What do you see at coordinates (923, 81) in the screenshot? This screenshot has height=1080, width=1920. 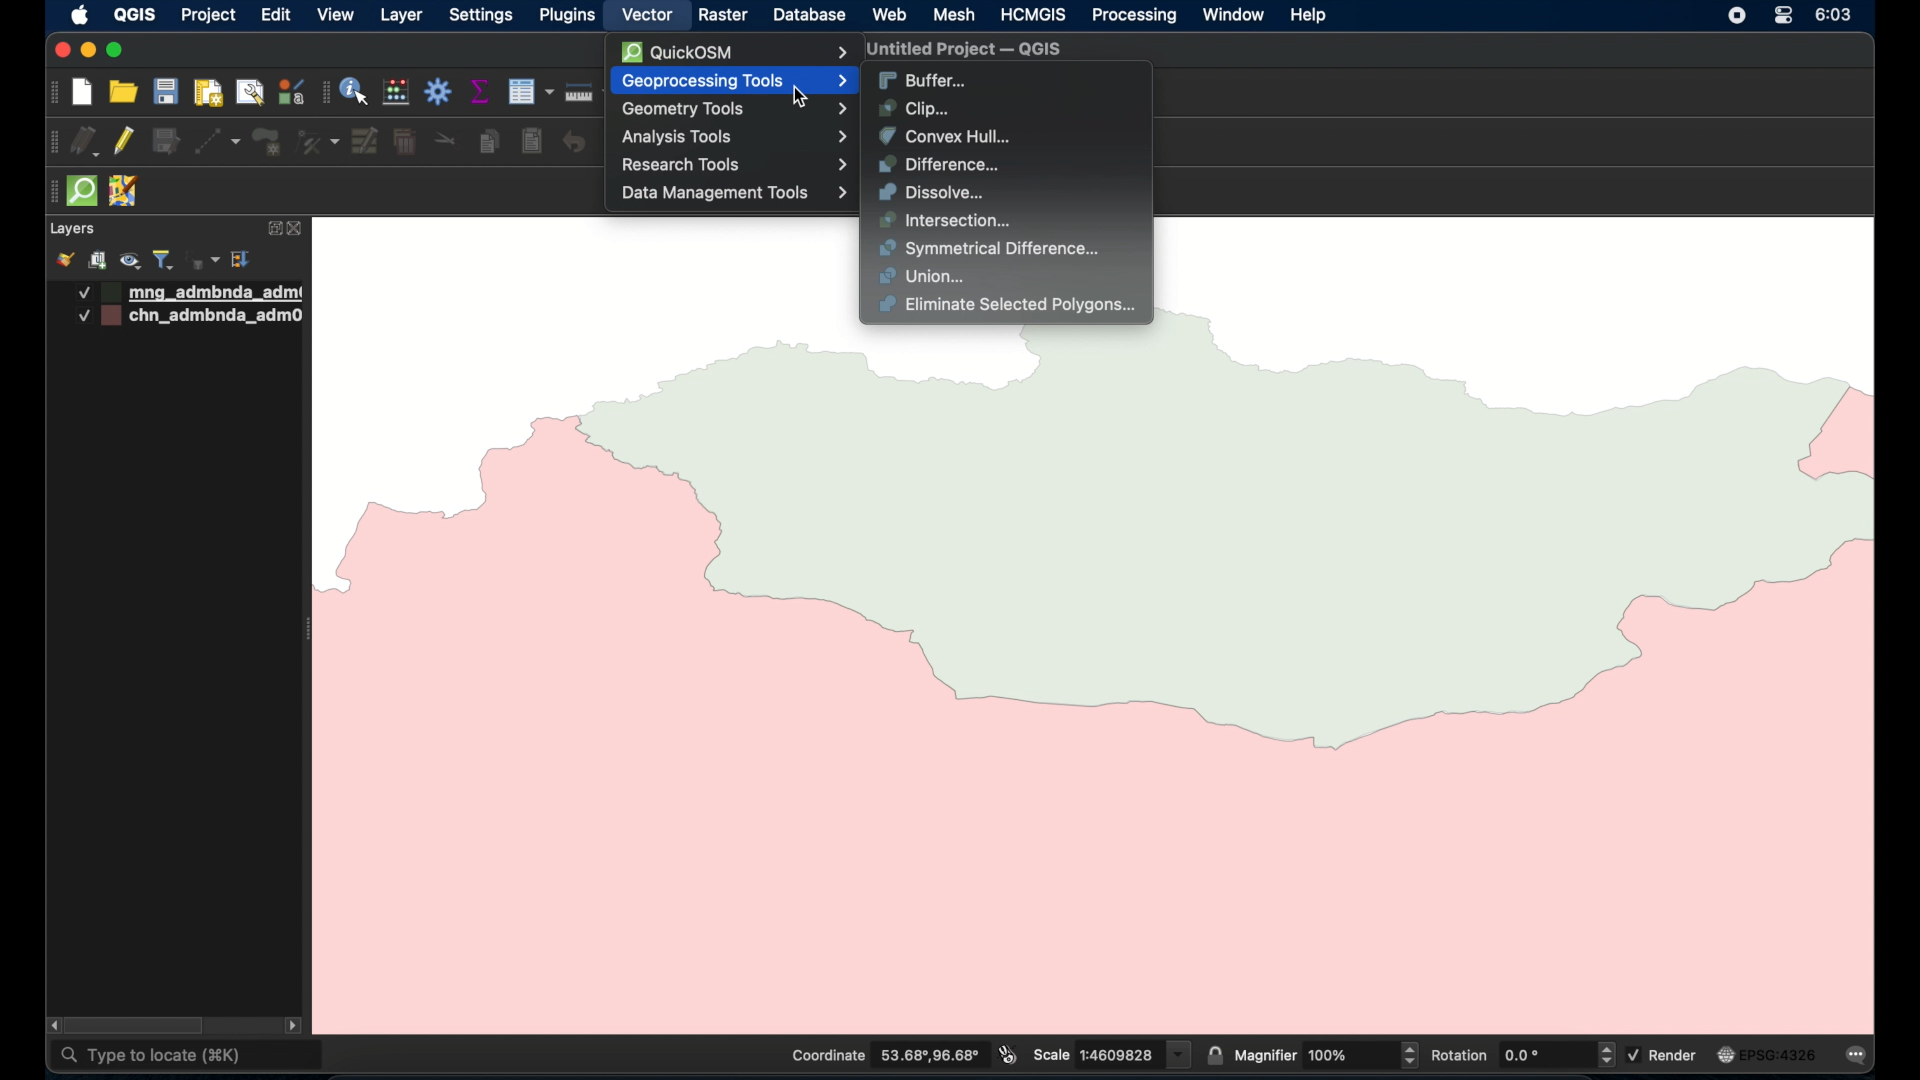 I see `buffer` at bounding box center [923, 81].